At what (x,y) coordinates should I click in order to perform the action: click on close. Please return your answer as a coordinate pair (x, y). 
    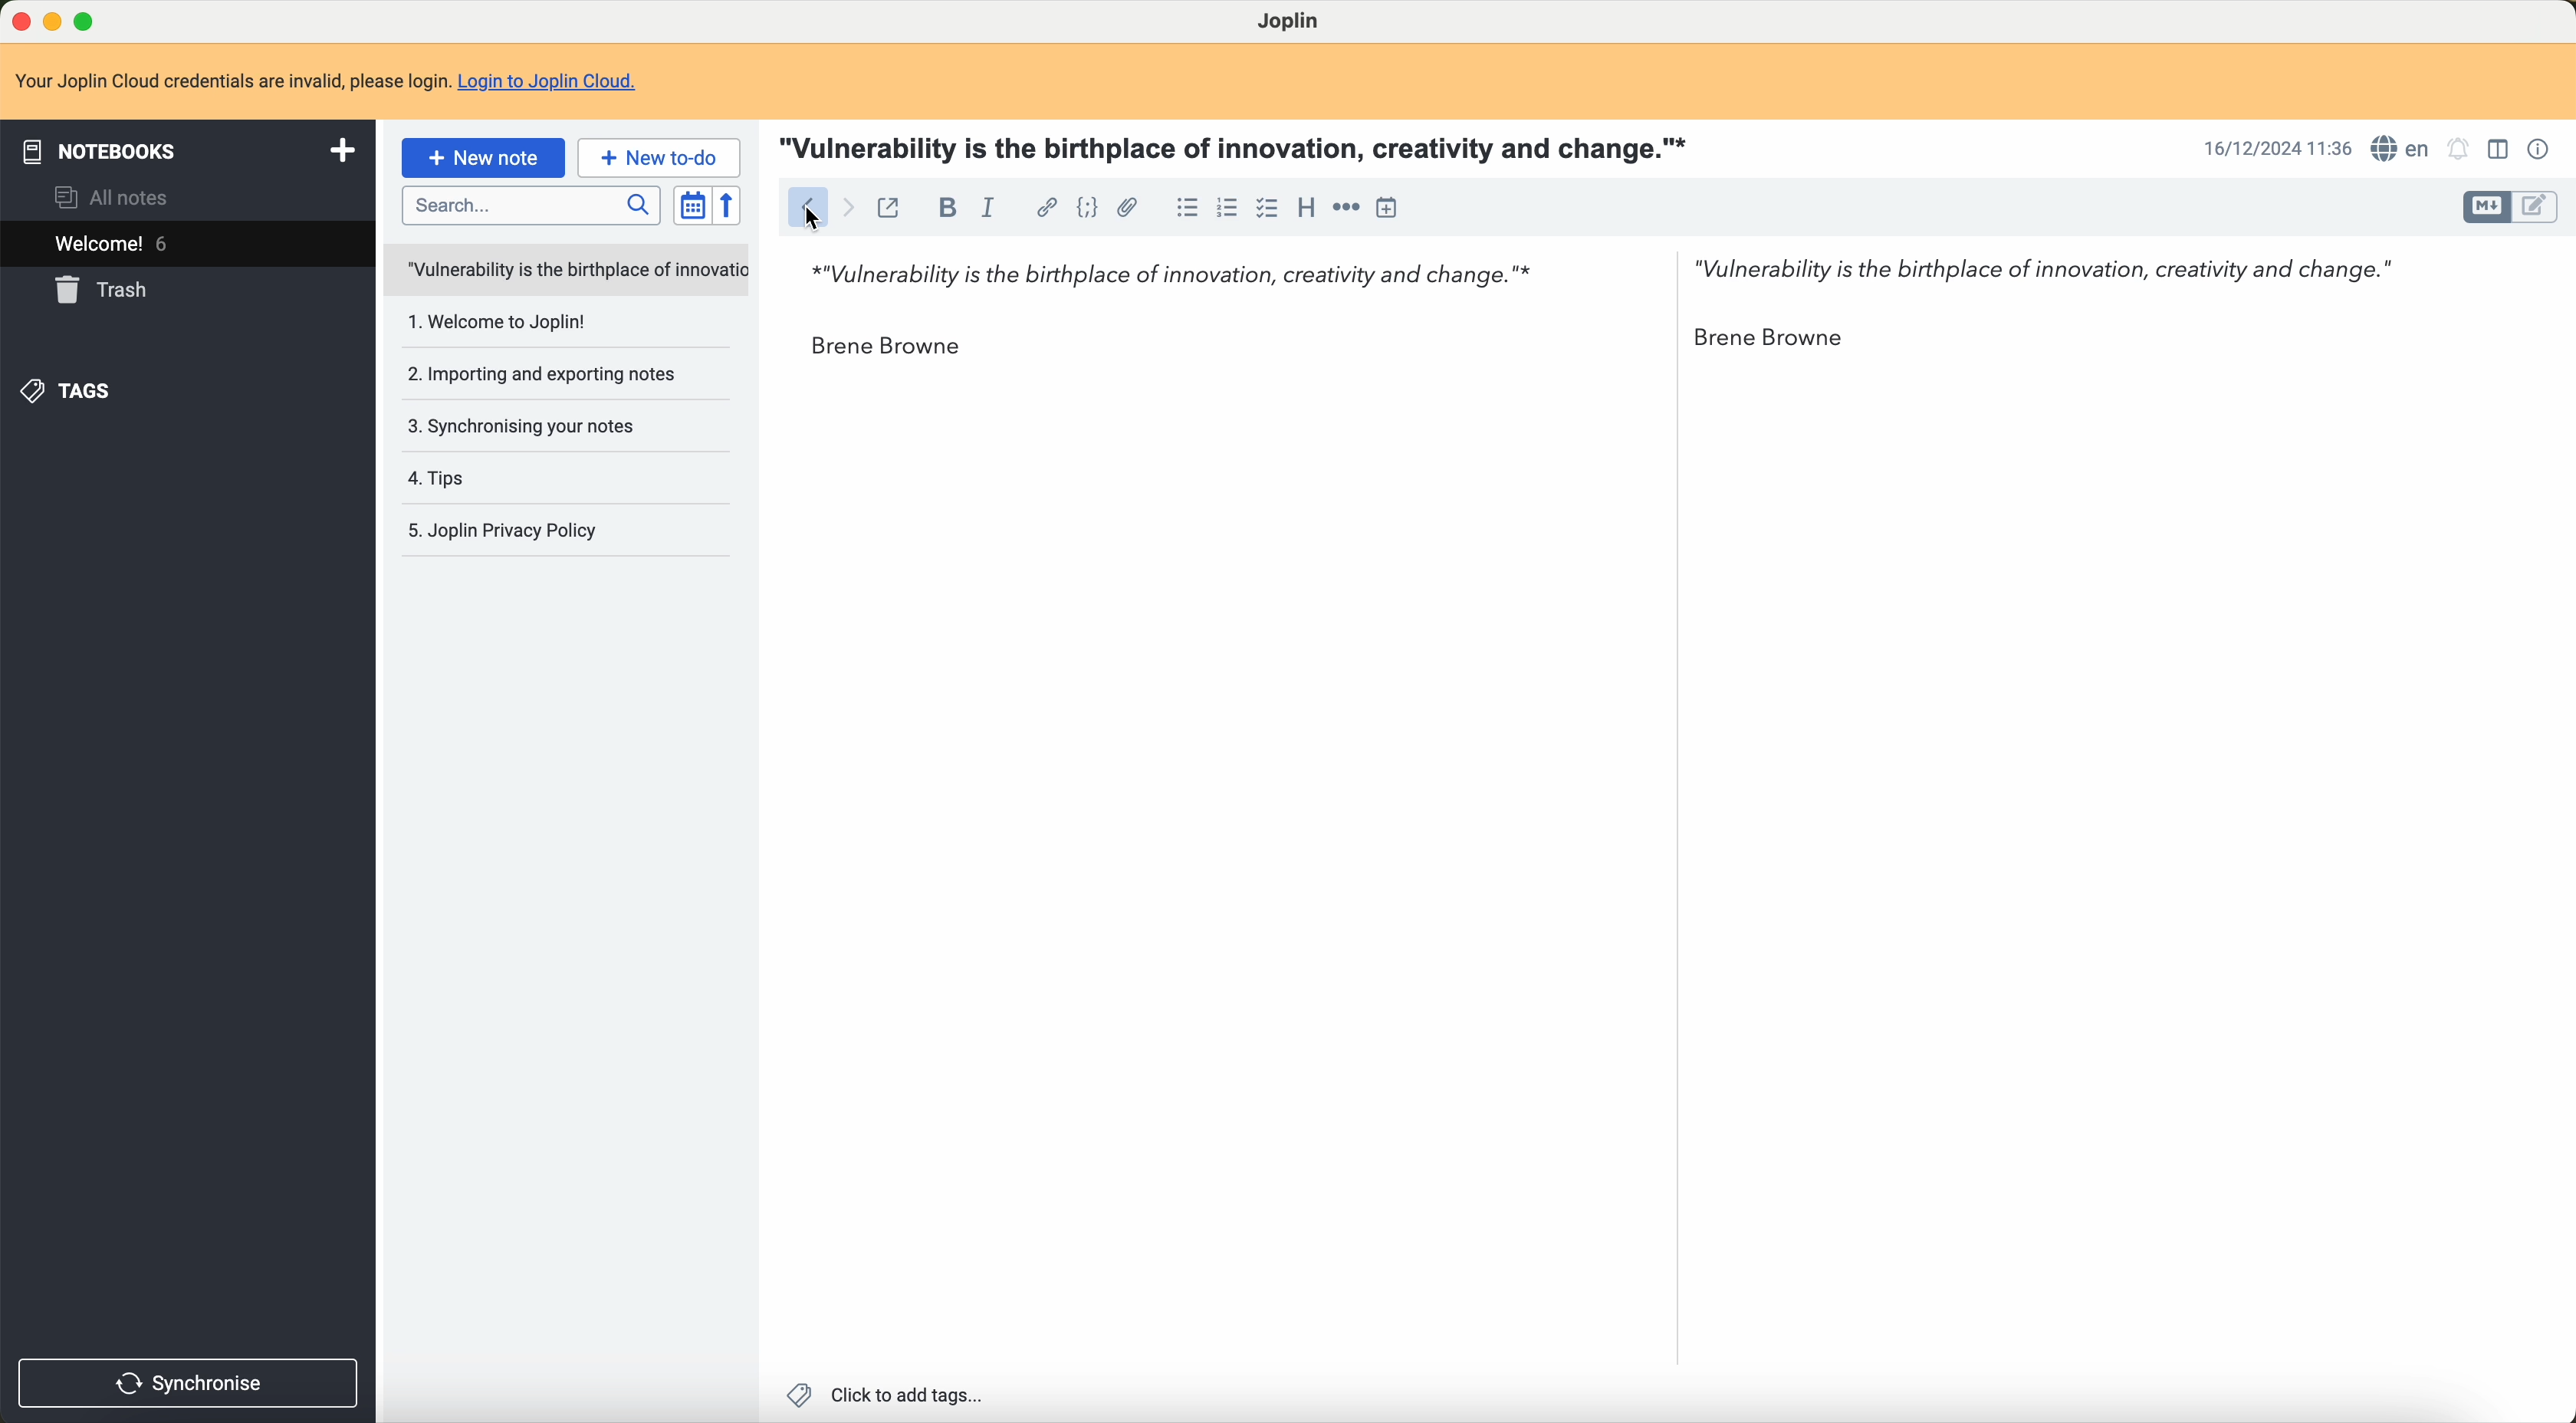
    Looking at the image, I should click on (18, 20).